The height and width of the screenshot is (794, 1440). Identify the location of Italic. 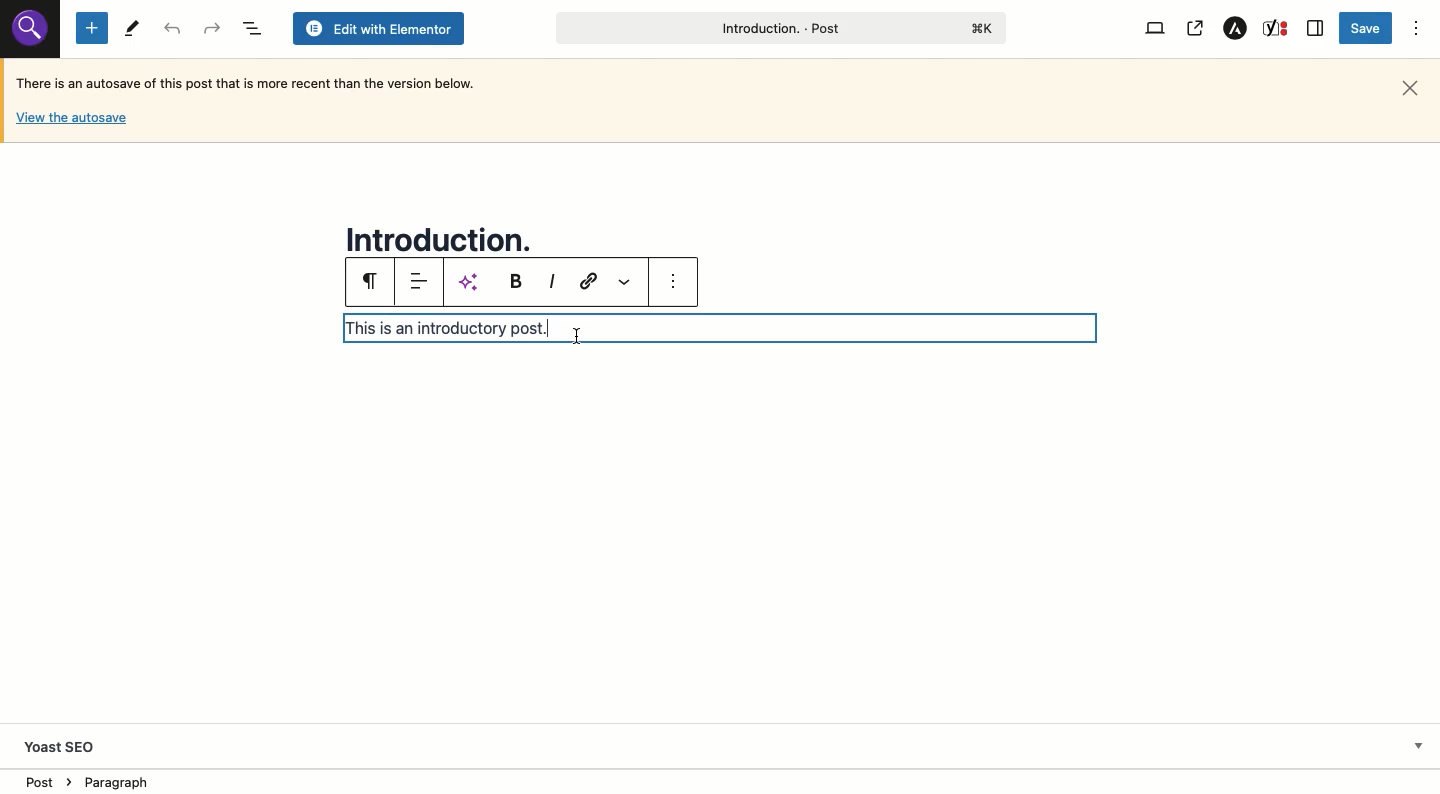
(550, 281).